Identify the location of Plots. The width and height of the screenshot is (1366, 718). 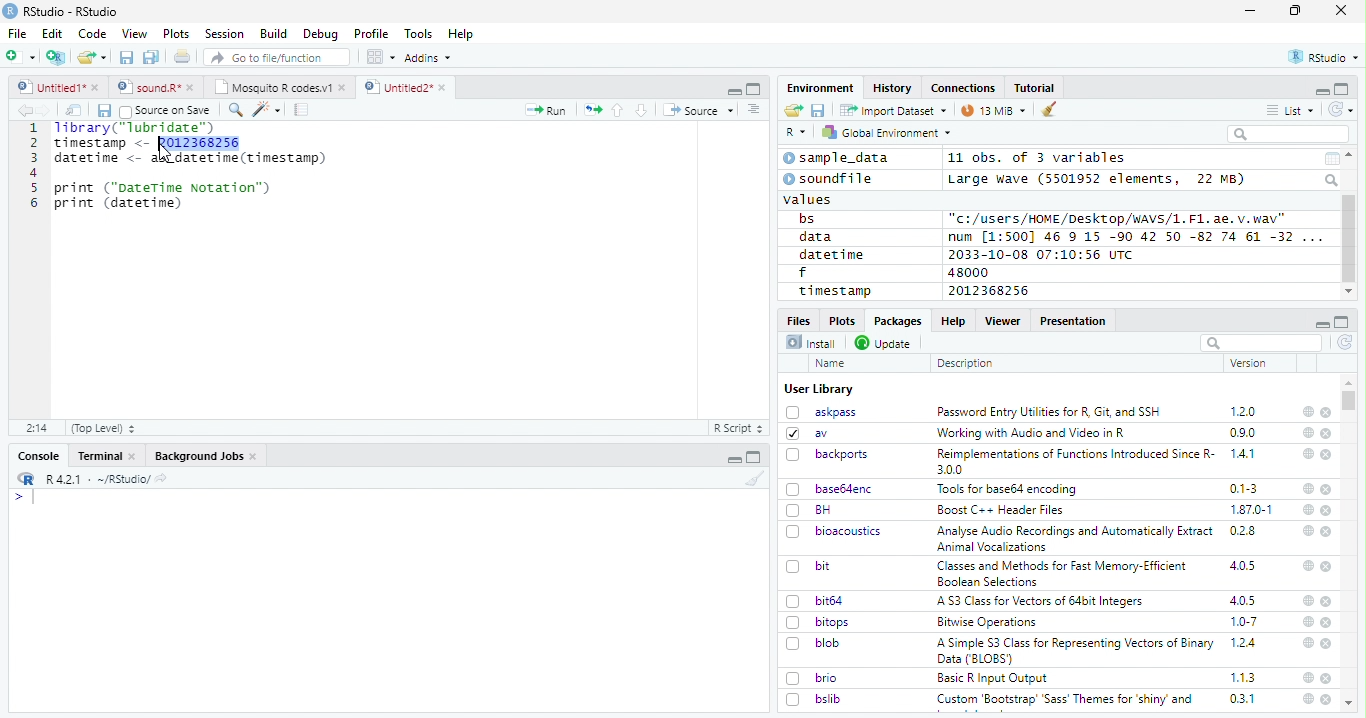
(841, 320).